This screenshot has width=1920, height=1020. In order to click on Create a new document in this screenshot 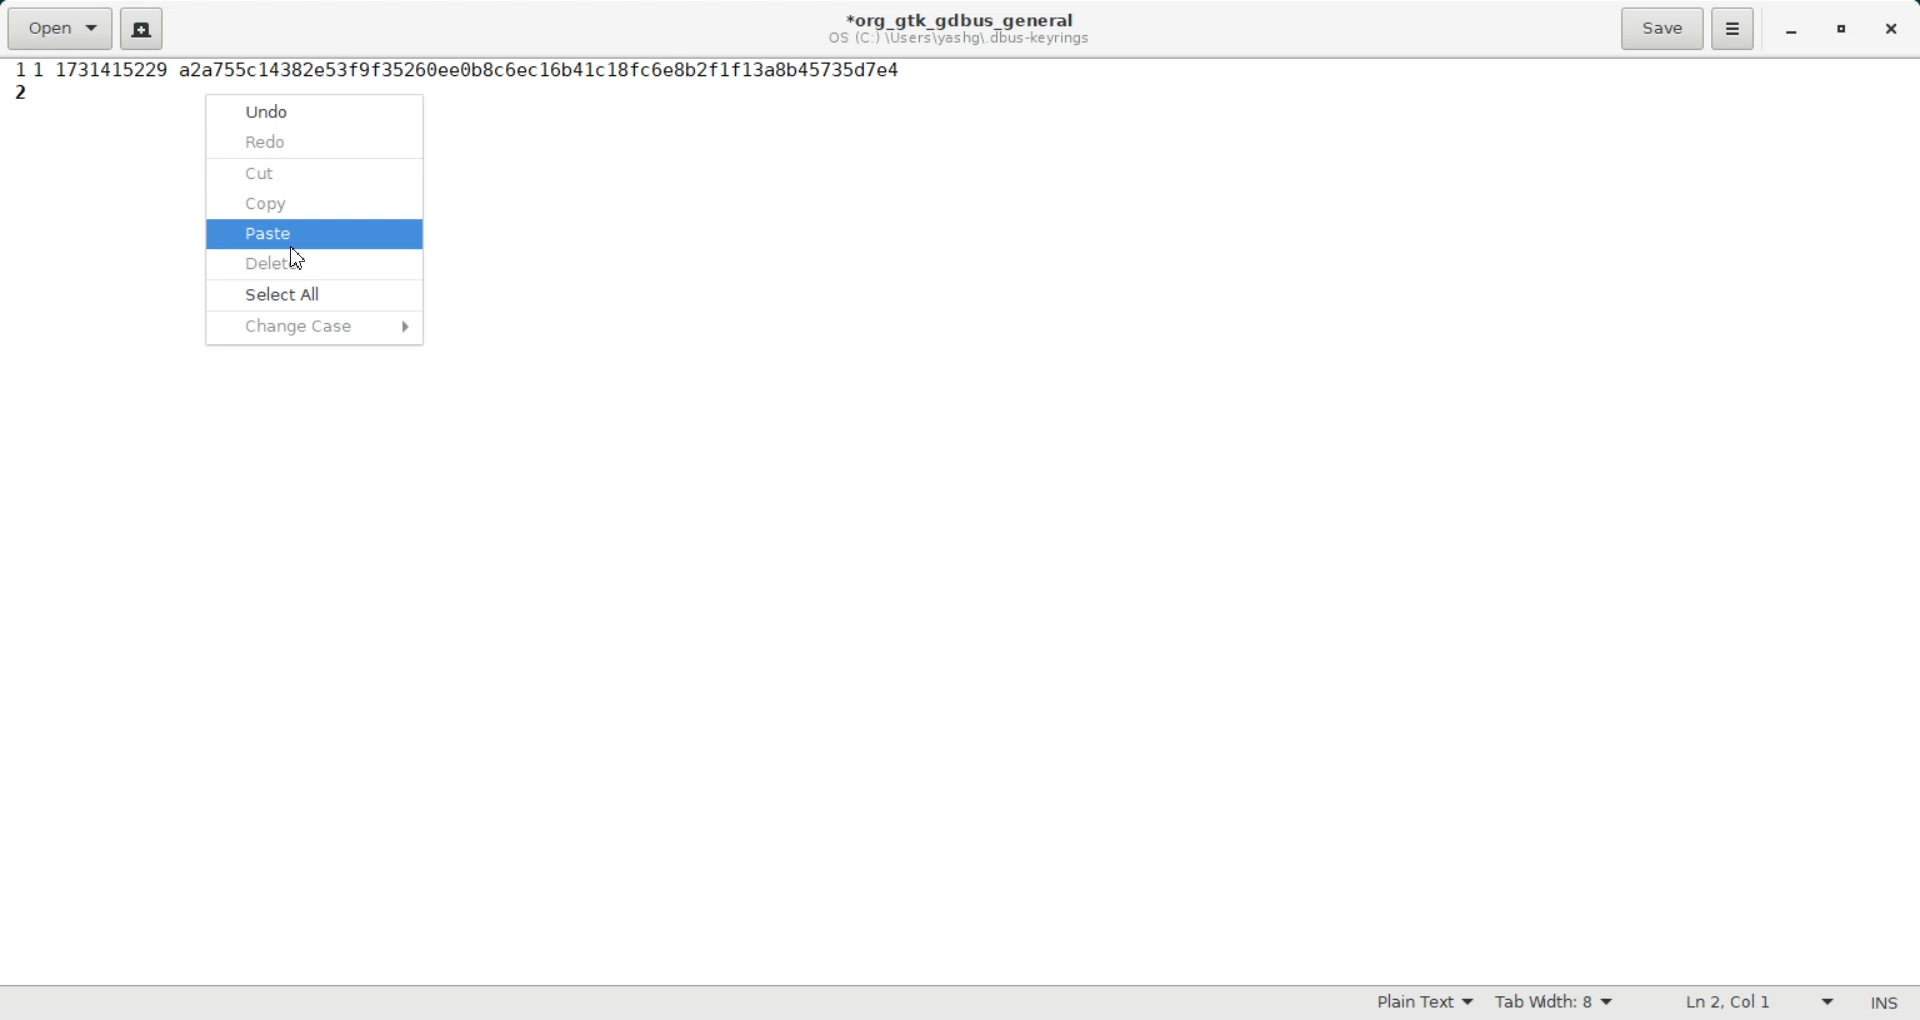, I will do `click(142, 28)`.